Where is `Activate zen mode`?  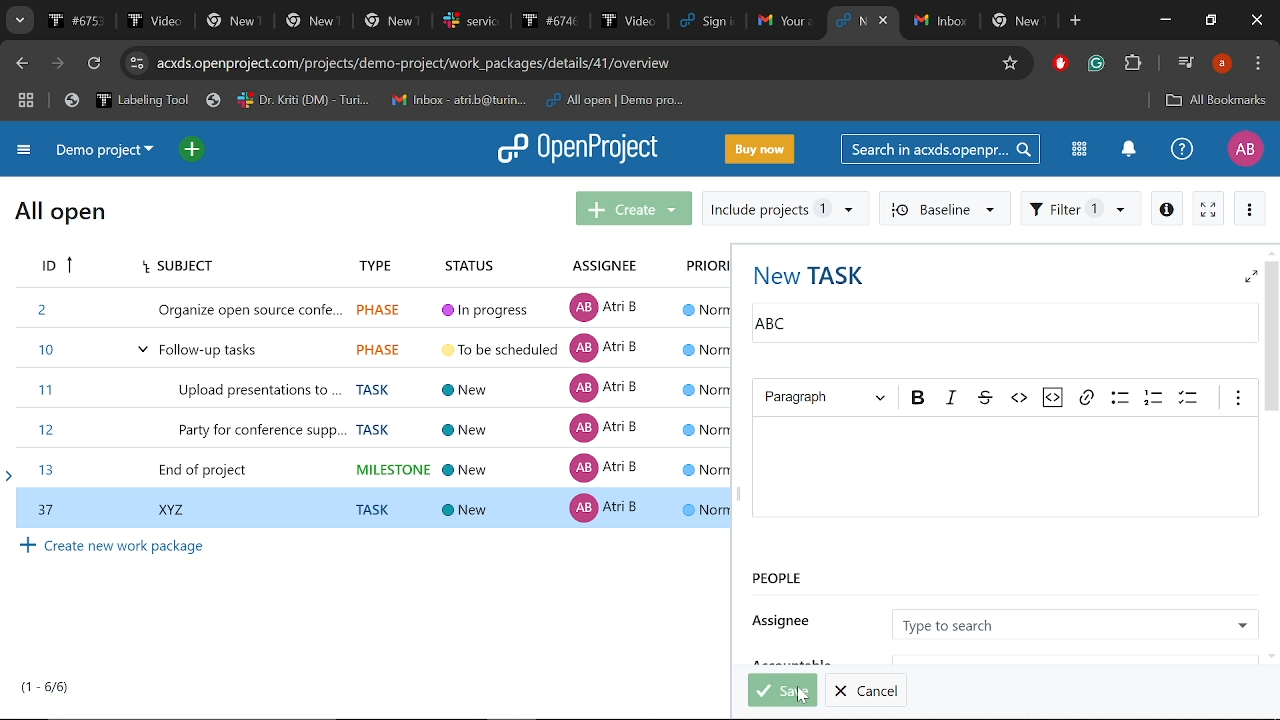 Activate zen mode is located at coordinates (1209, 207).